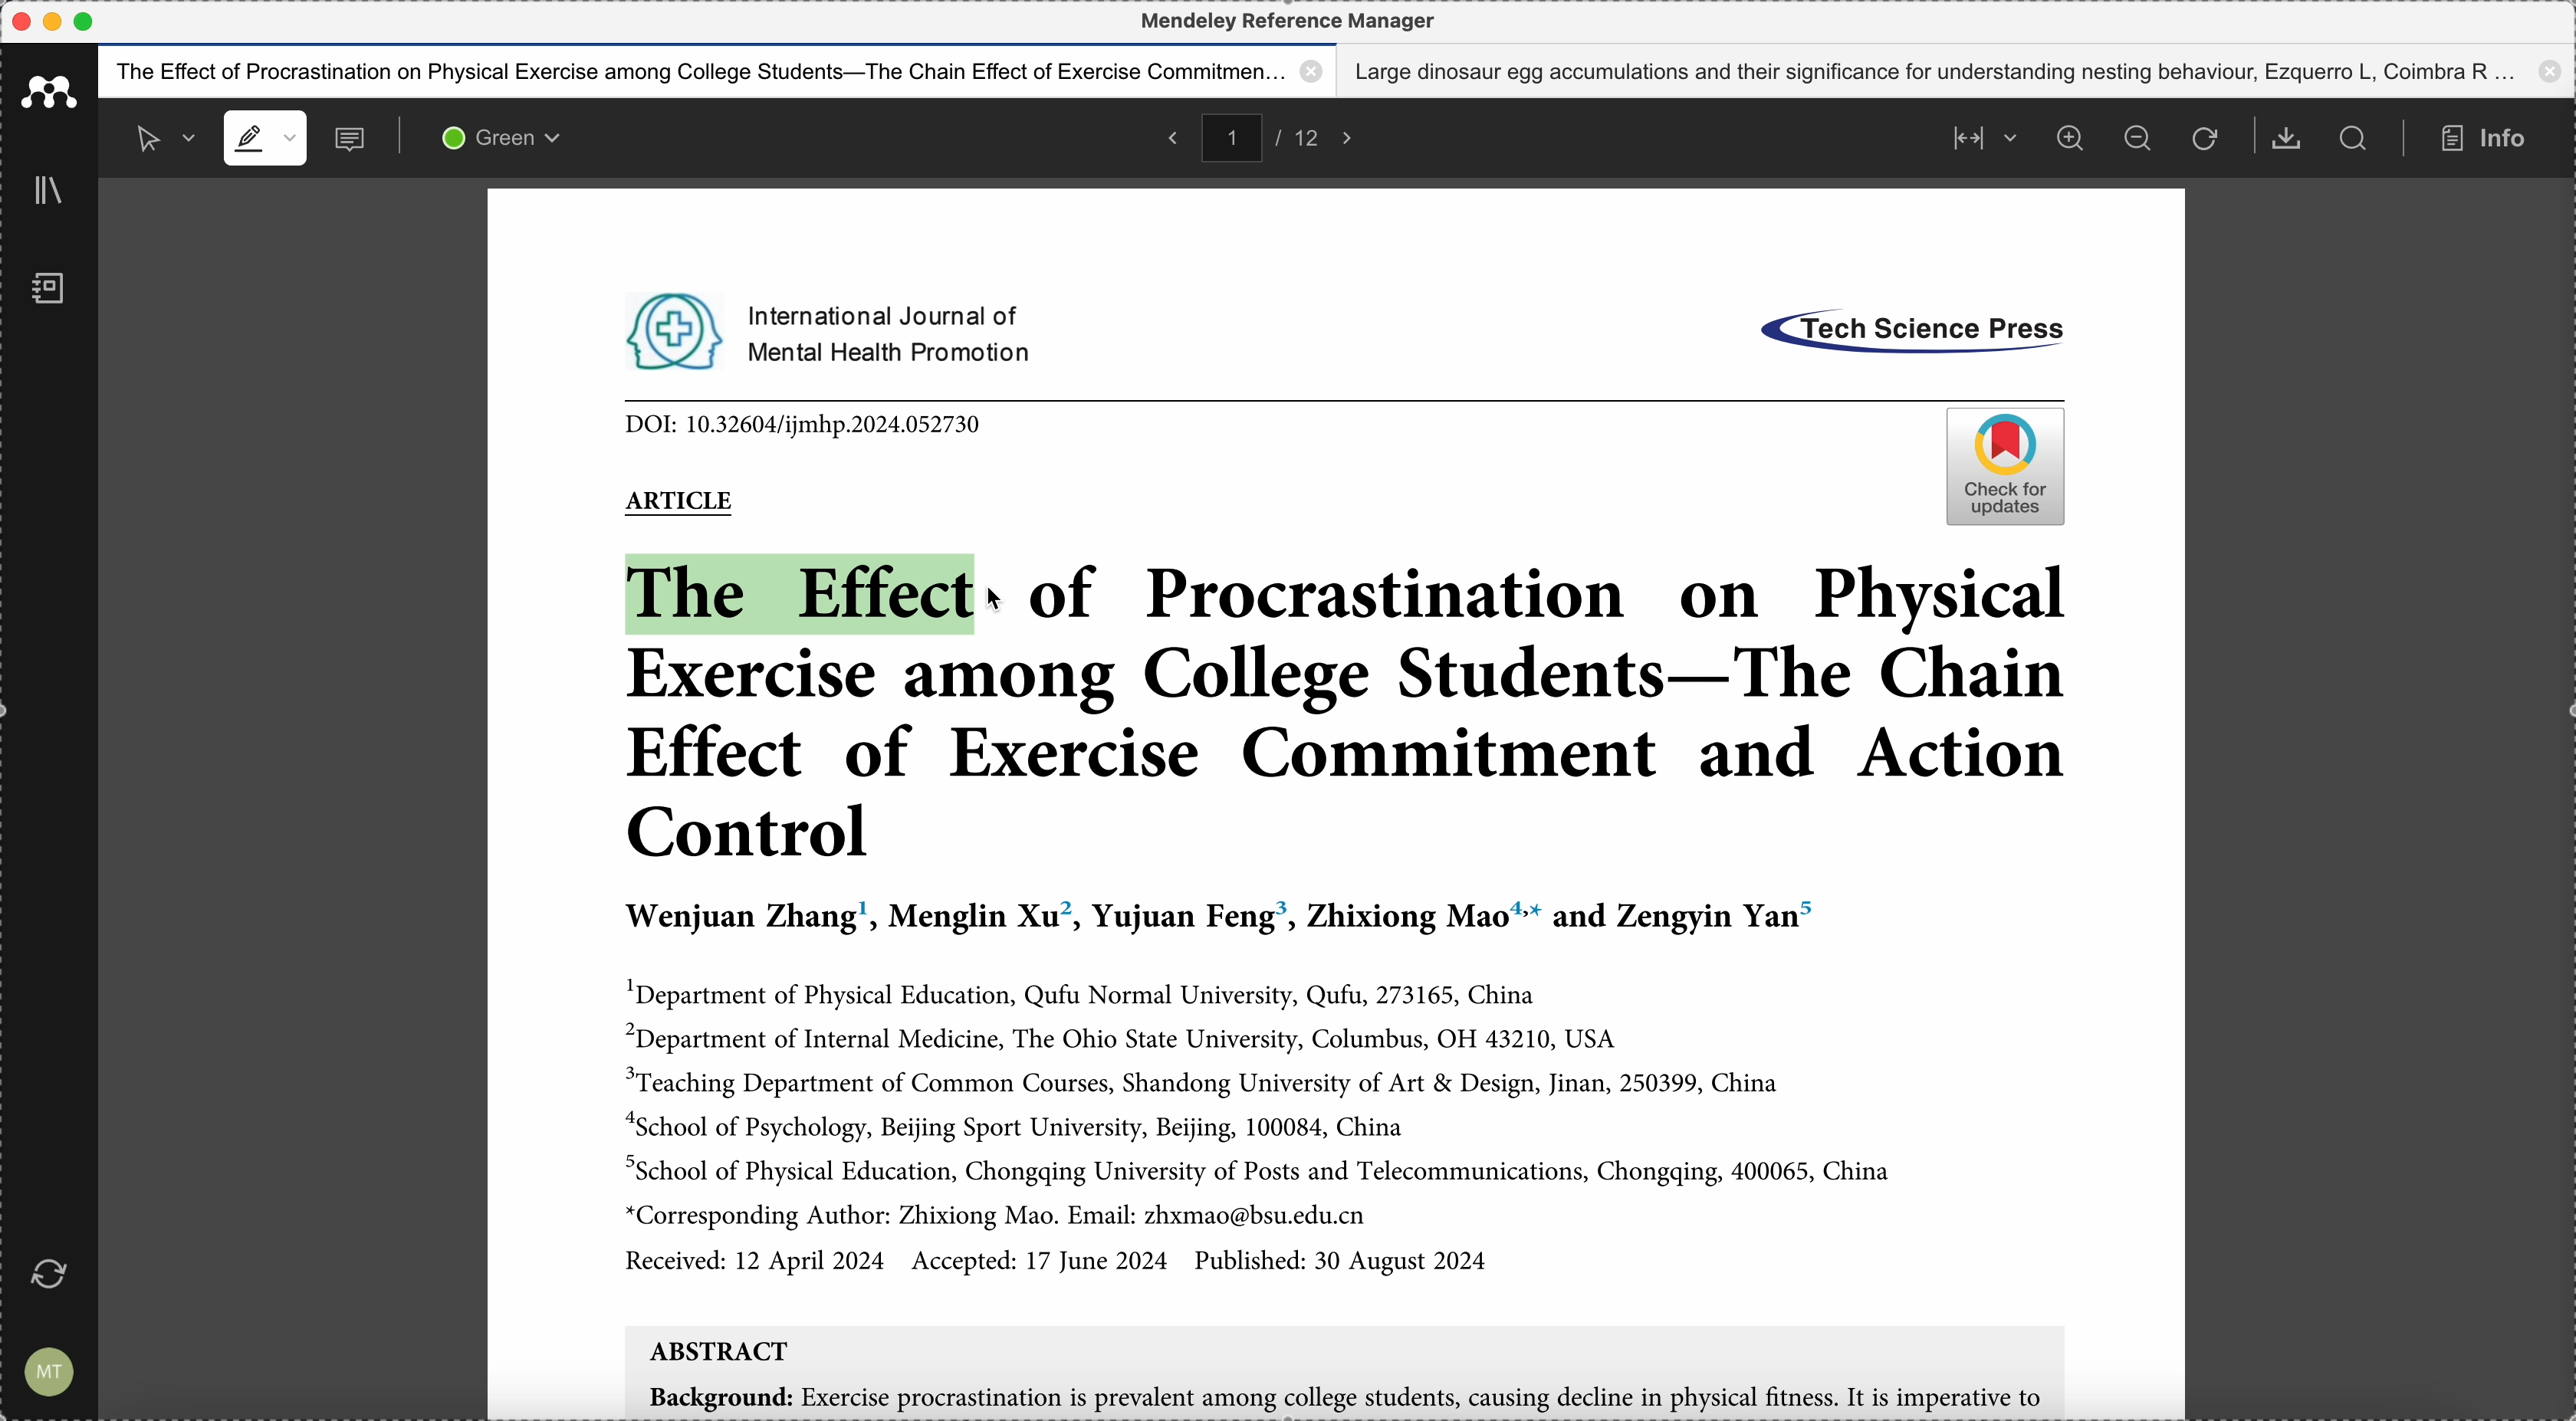  What do you see at coordinates (2354, 138) in the screenshot?
I see `search` at bounding box center [2354, 138].